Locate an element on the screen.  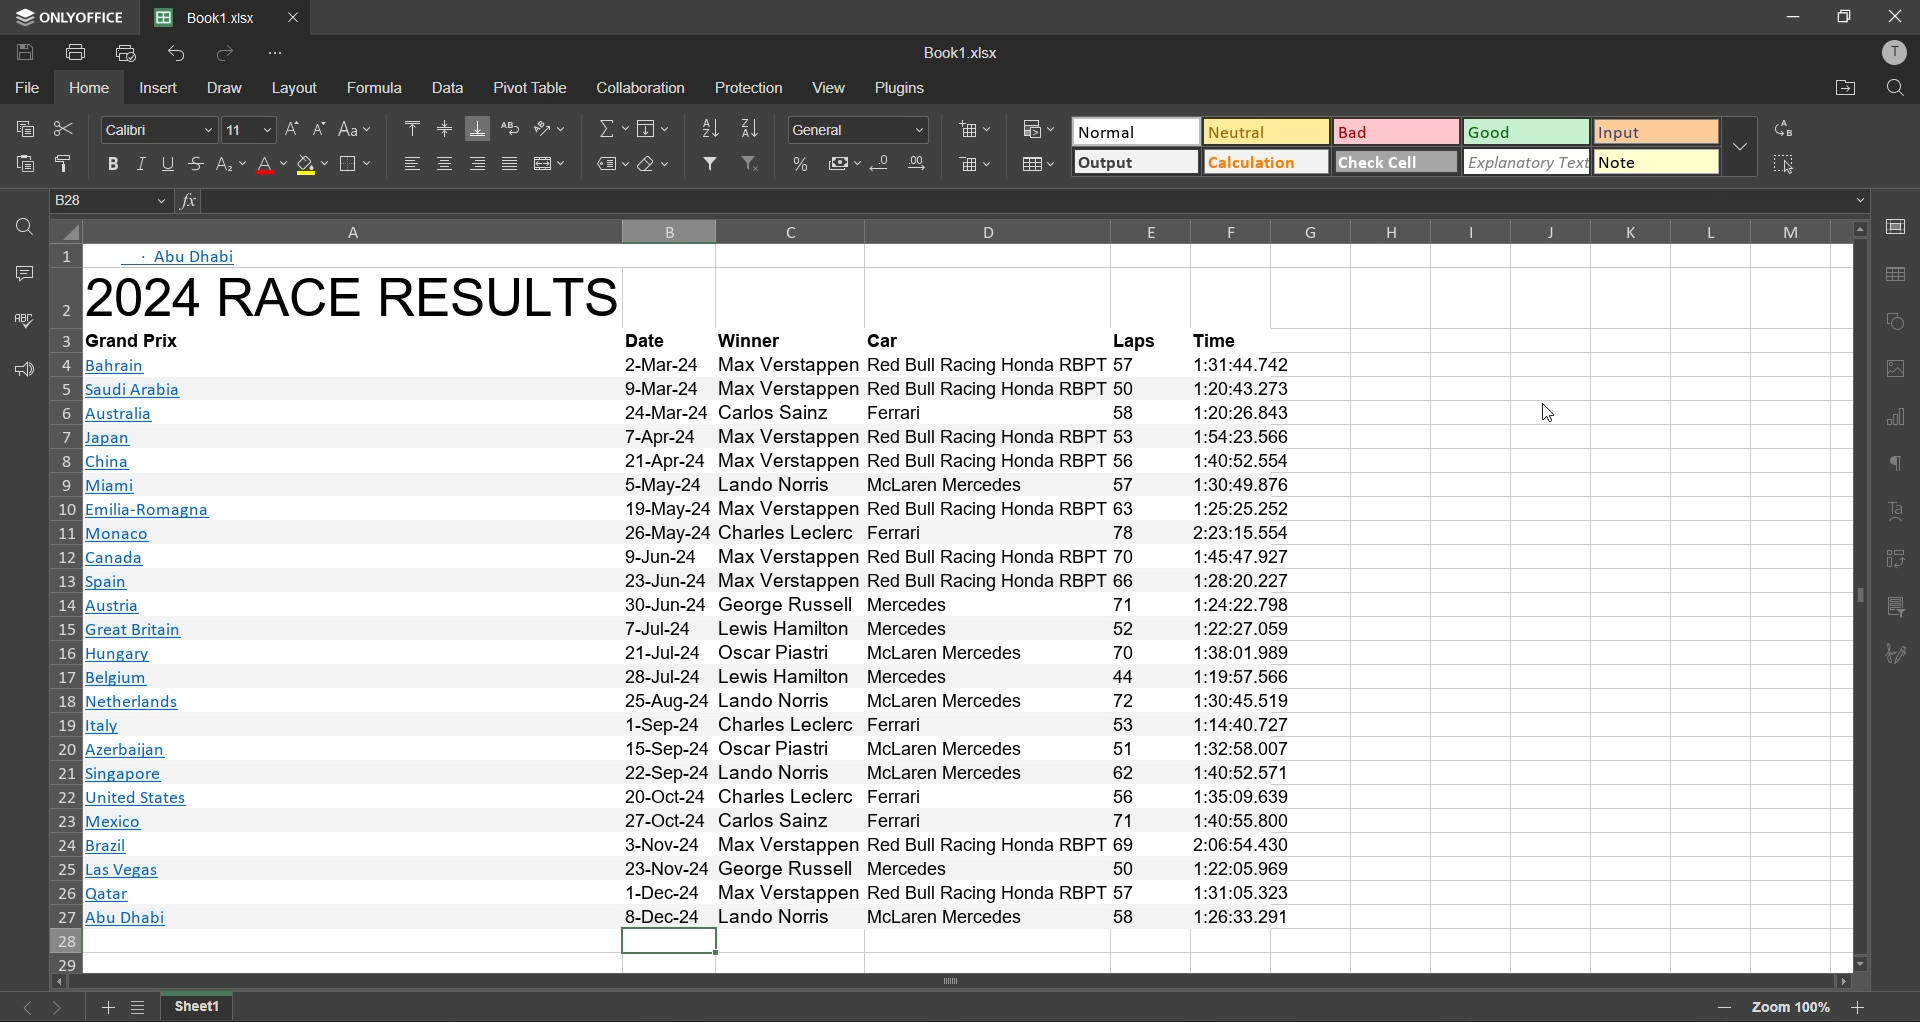
Date is located at coordinates (647, 339).